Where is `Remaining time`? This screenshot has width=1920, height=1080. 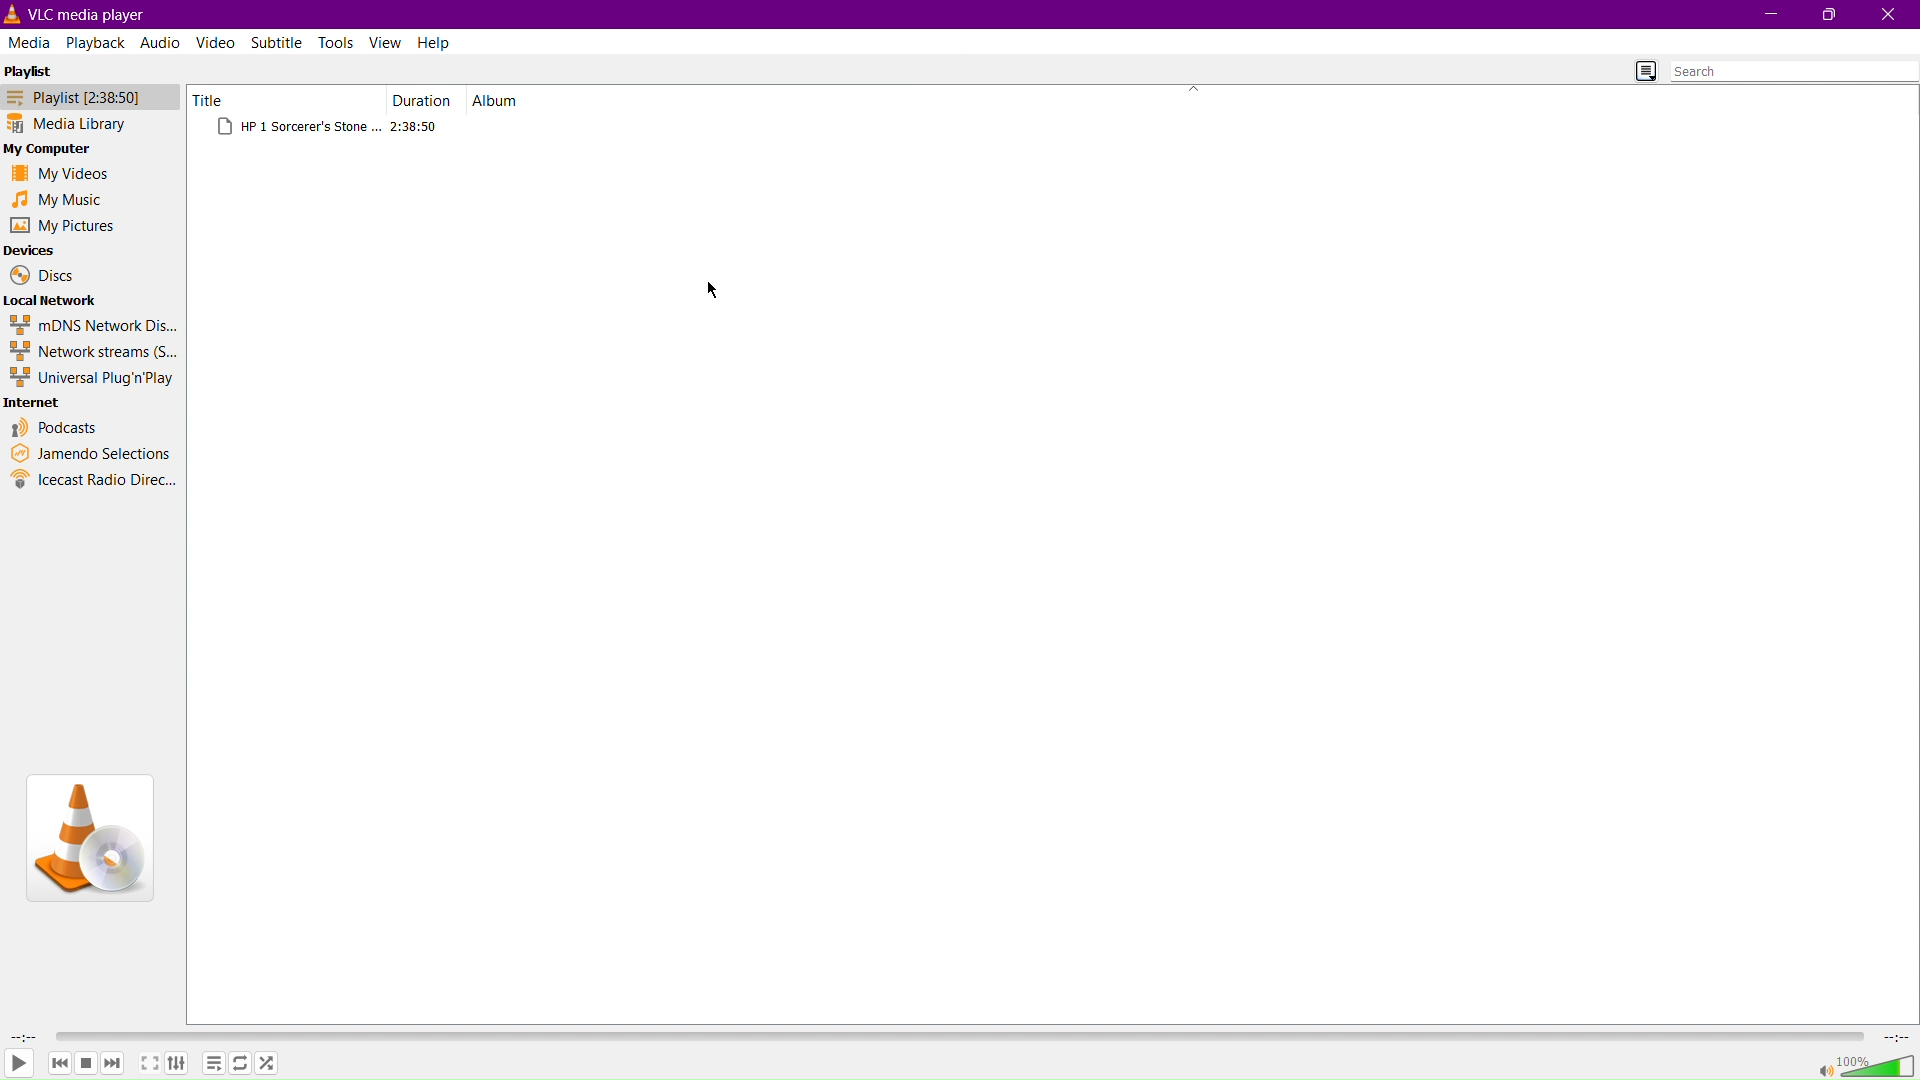 Remaining time is located at coordinates (1898, 1037).